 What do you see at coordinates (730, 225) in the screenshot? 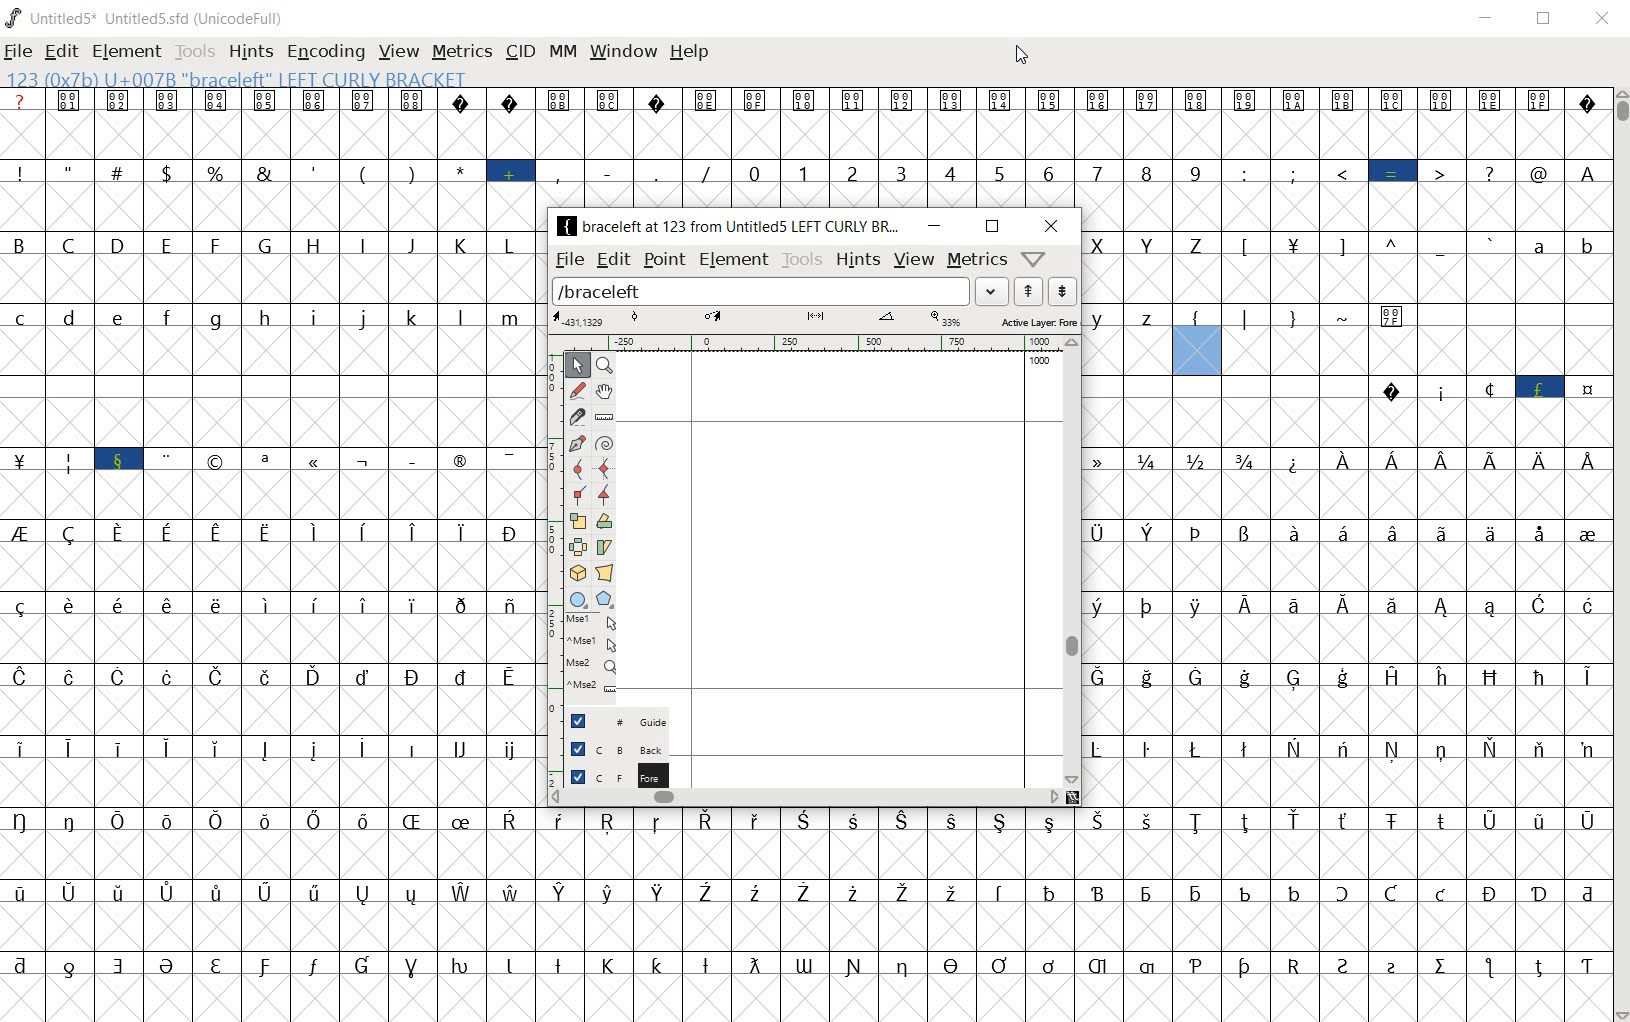
I see `braceleft at 123 from Untitled5 LEFT CURLY BR...` at bounding box center [730, 225].